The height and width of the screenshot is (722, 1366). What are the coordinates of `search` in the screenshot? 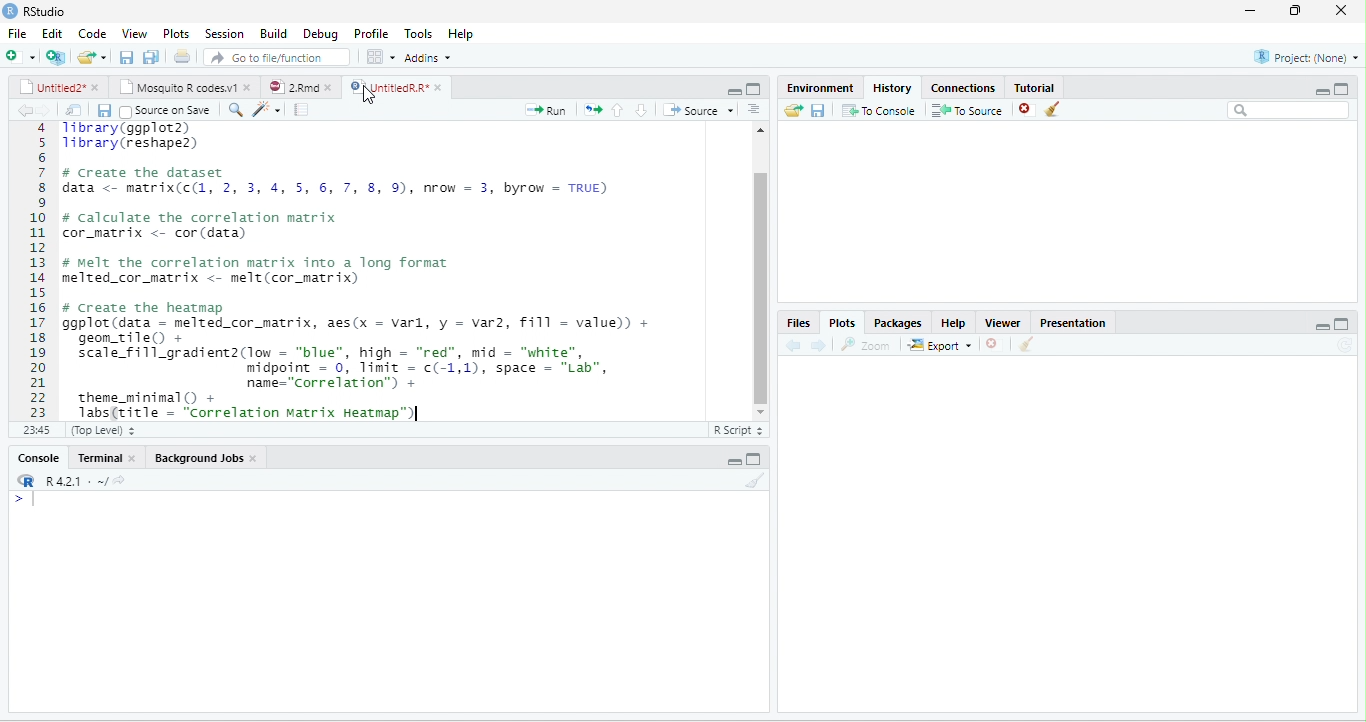 It's located at (259, 109).